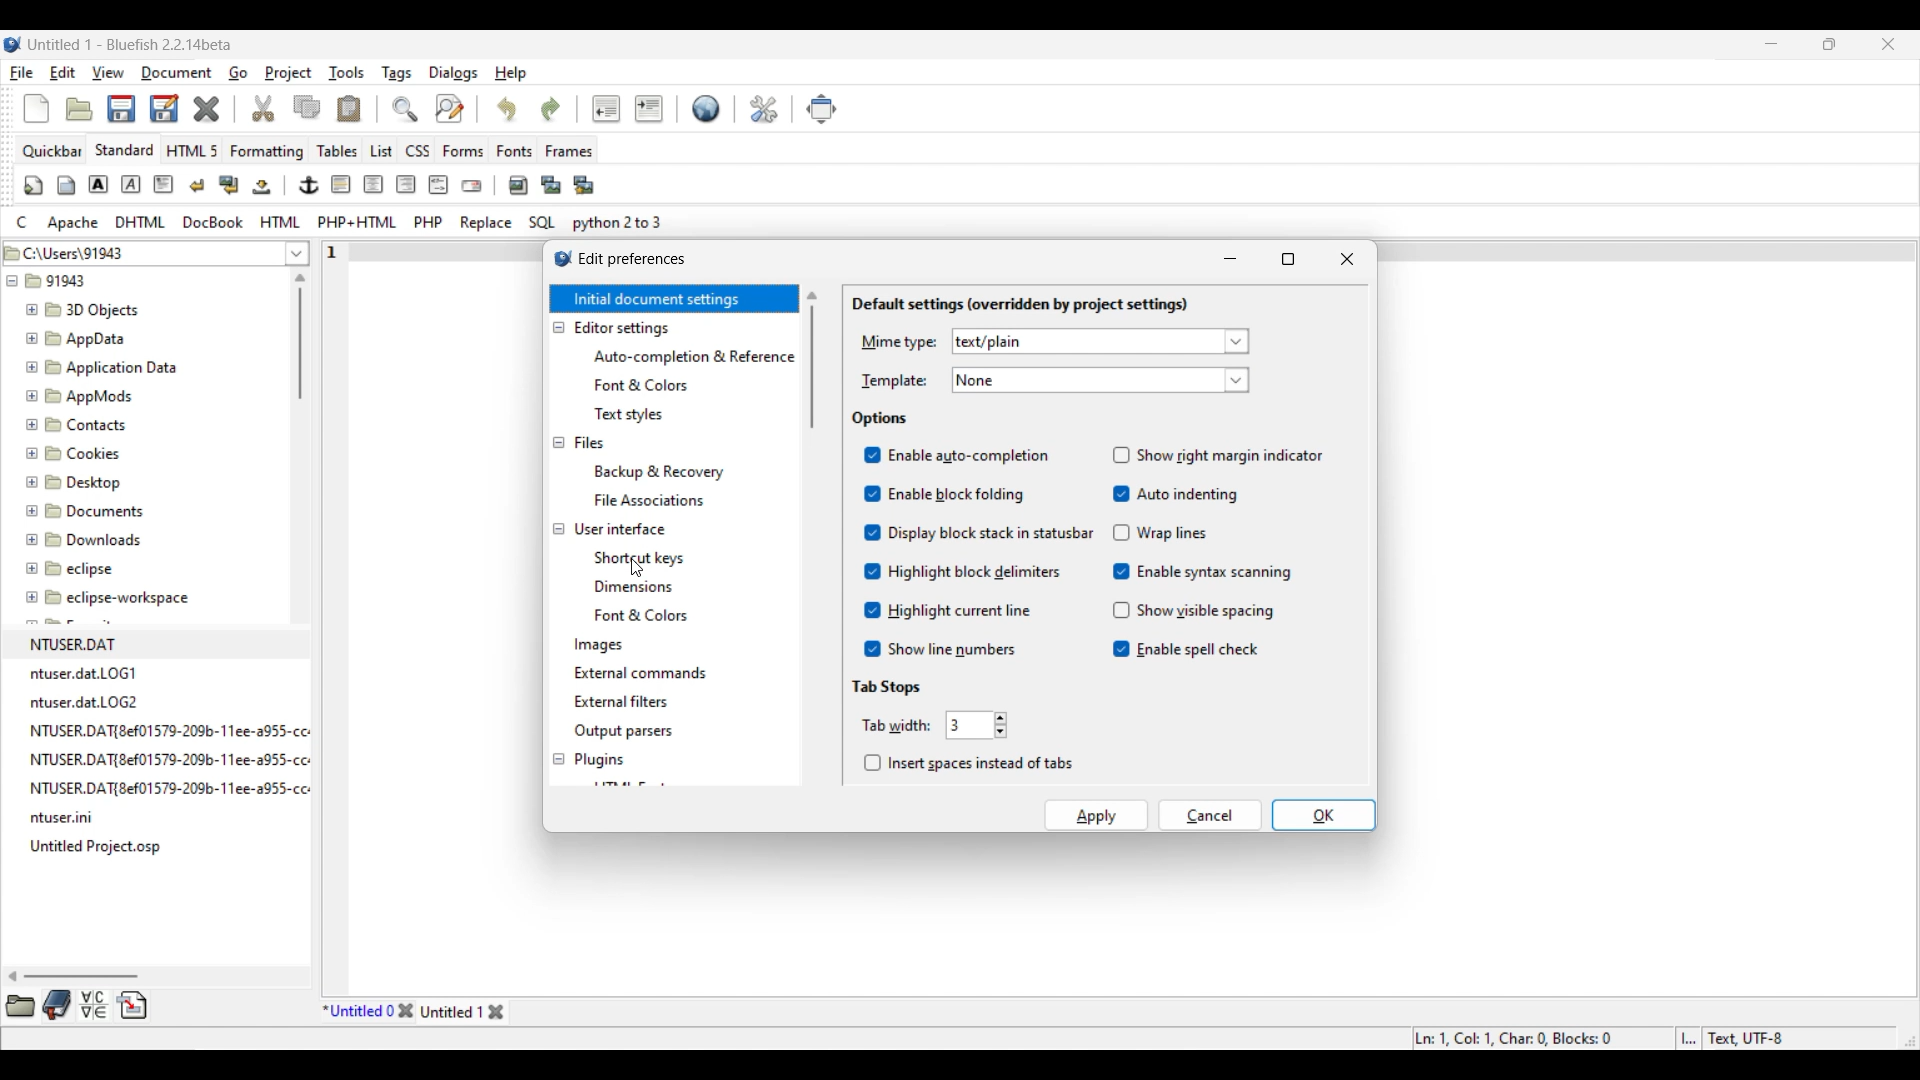 The width and height of the screenshot is (1920, 1080). What do you see at coordinates (453, 73) in the screenshot?
I see `Dialogs menu` at bounding box center [453, 73].